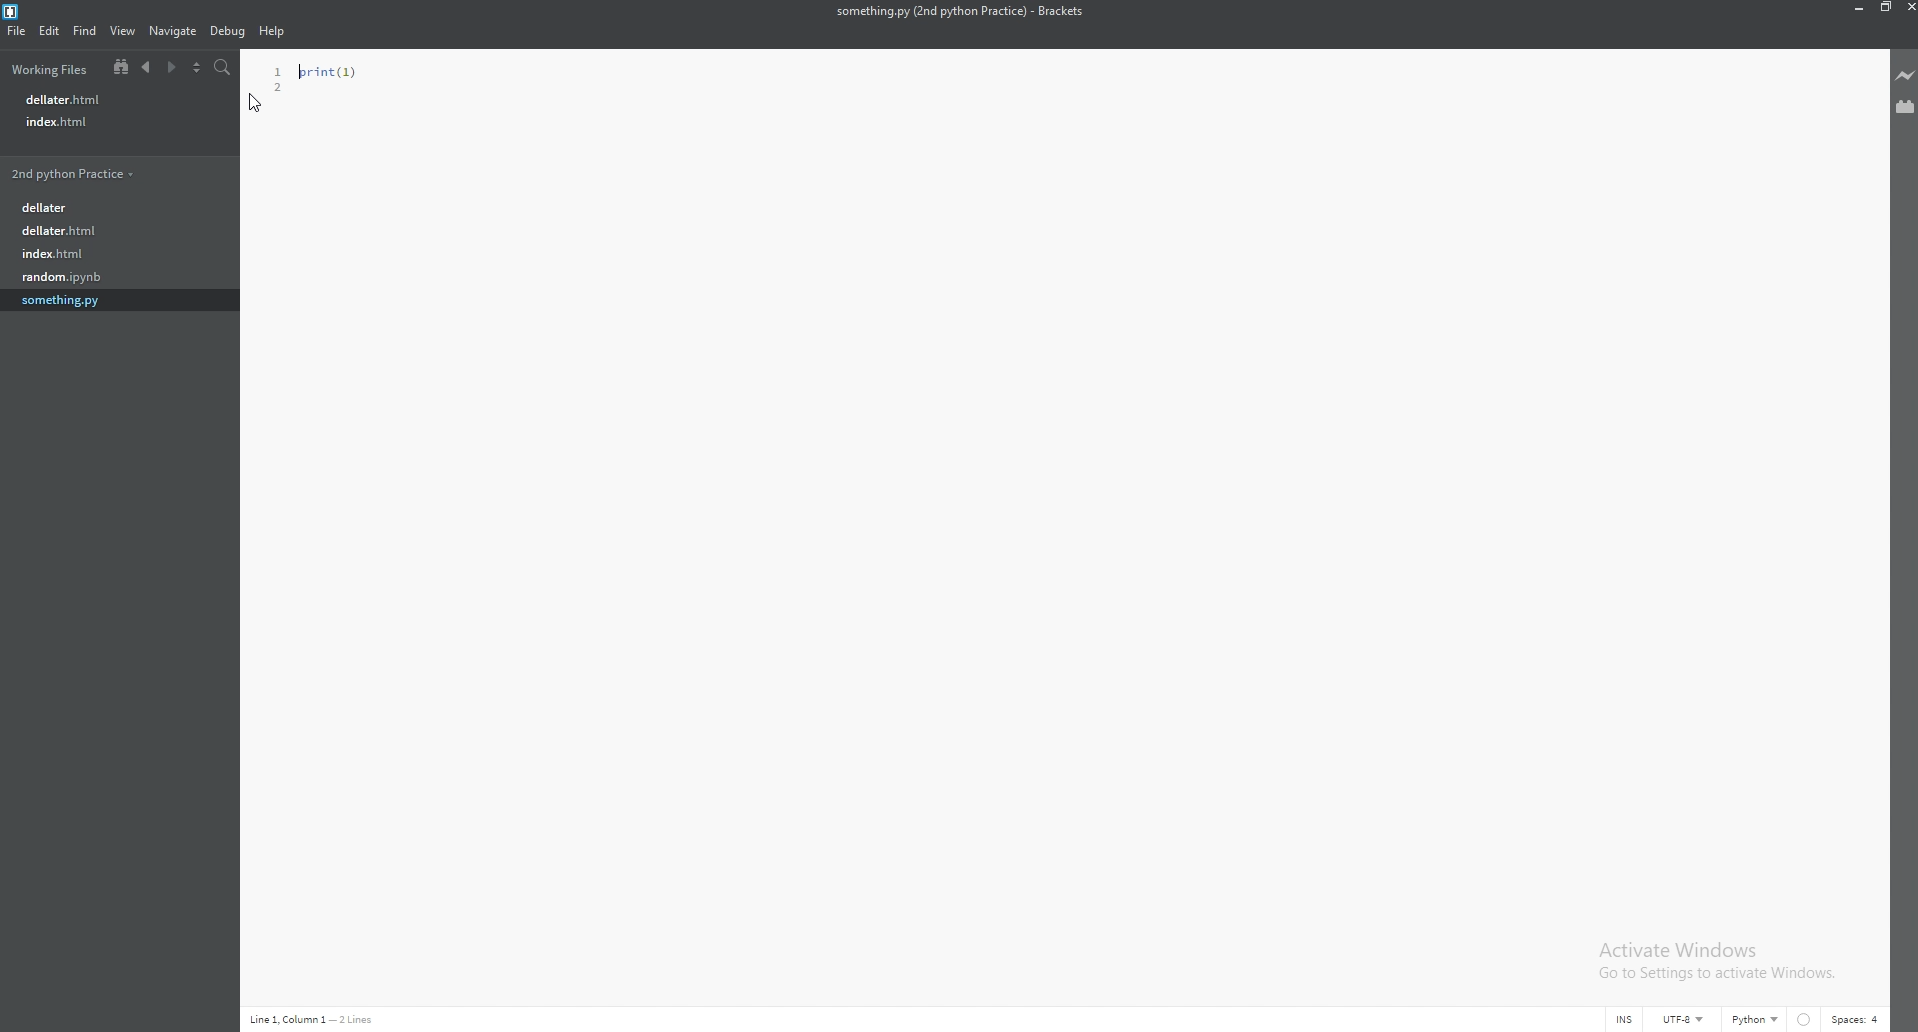 The height and width of the screenshot is (1032, 1918). Describe the element at coordinates (960, 11) in the screenshot. I see `file name` at that location.